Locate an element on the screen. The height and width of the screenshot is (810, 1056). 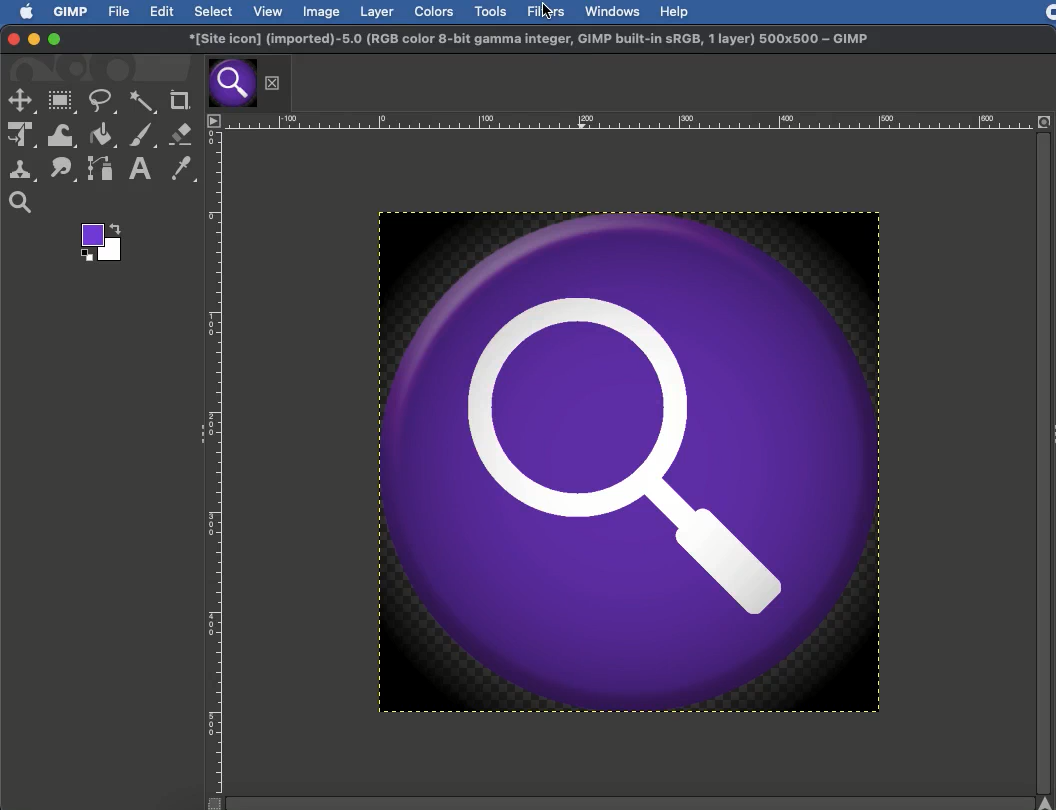
Fuzzy selection is located at coordinates (143, 102).